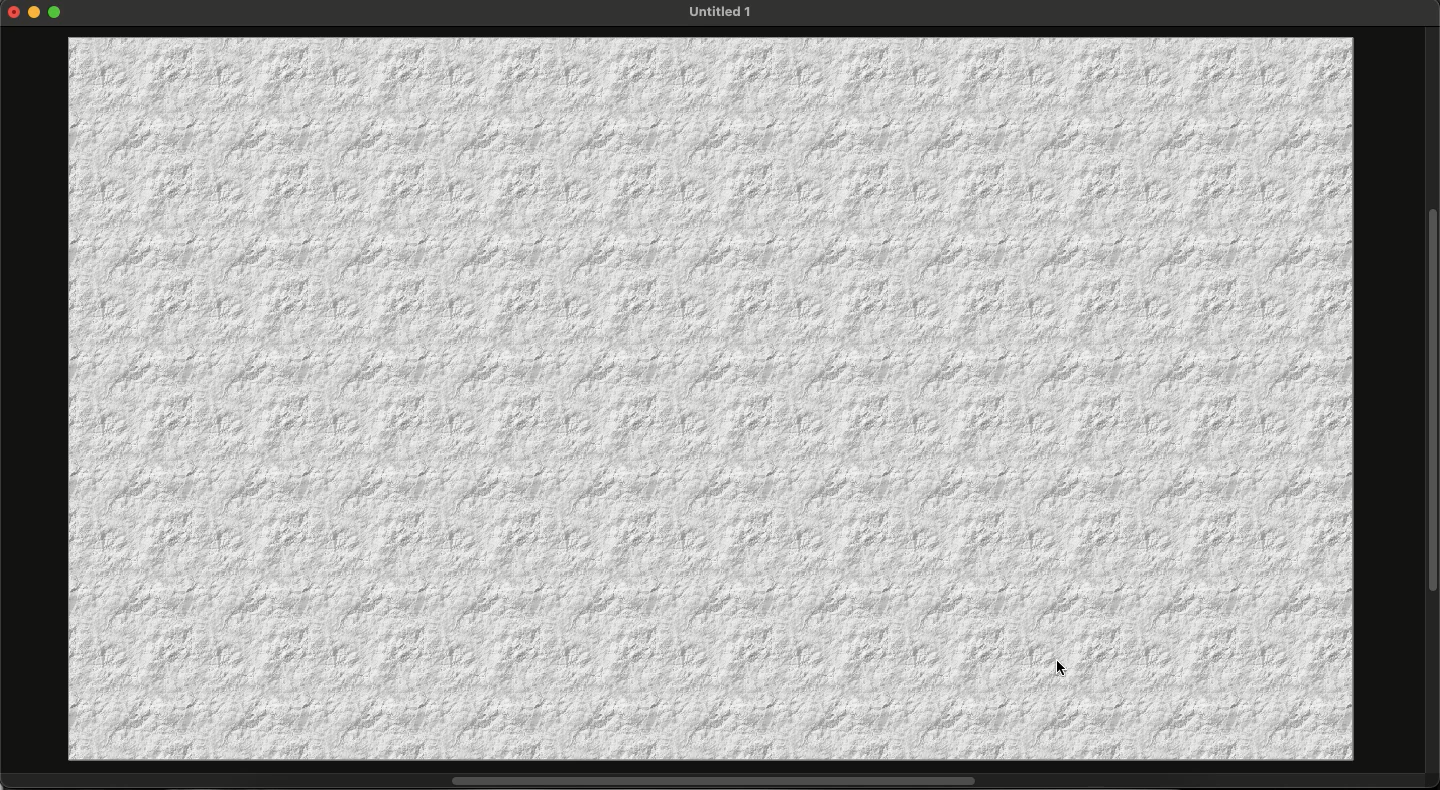 This screenshot has width=1440, height=790. I want to click on Untitled 1, so click(718, 12).